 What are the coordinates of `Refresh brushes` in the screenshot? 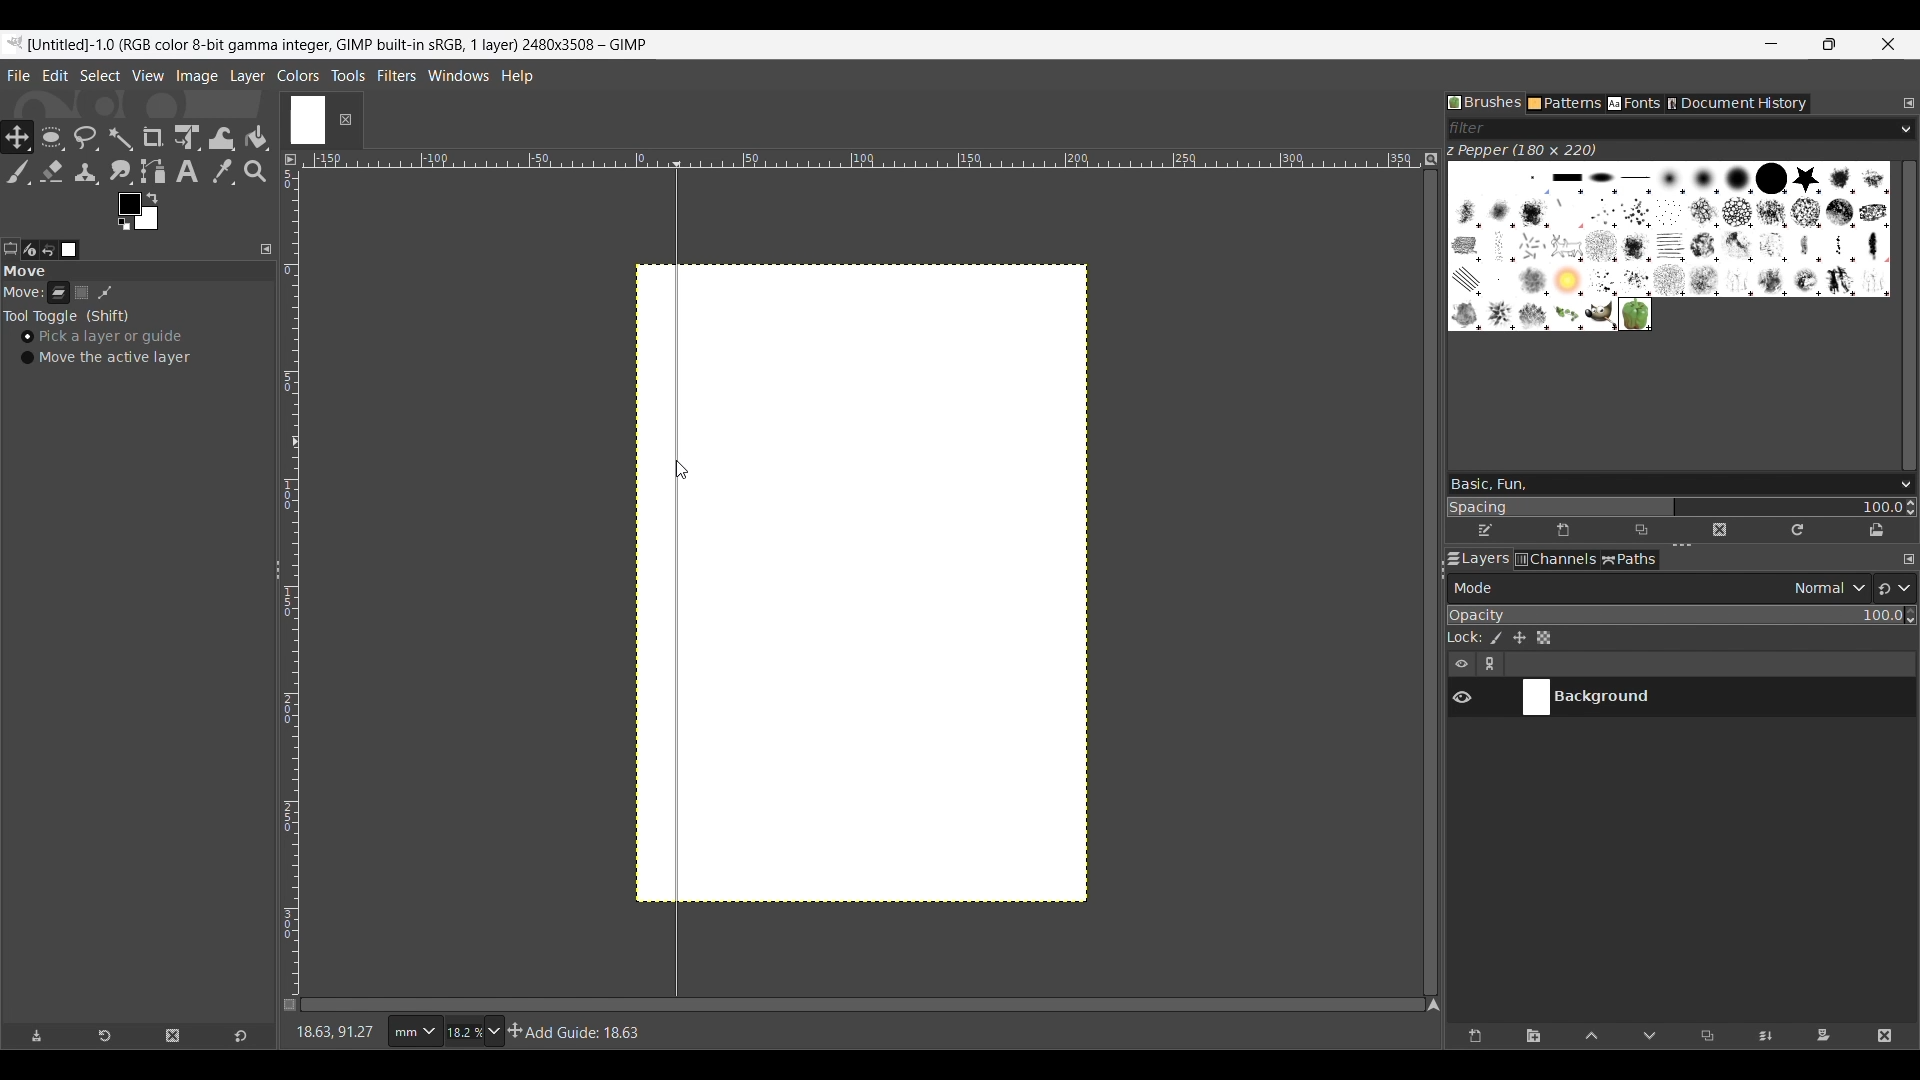 It's located at (1797, 531).